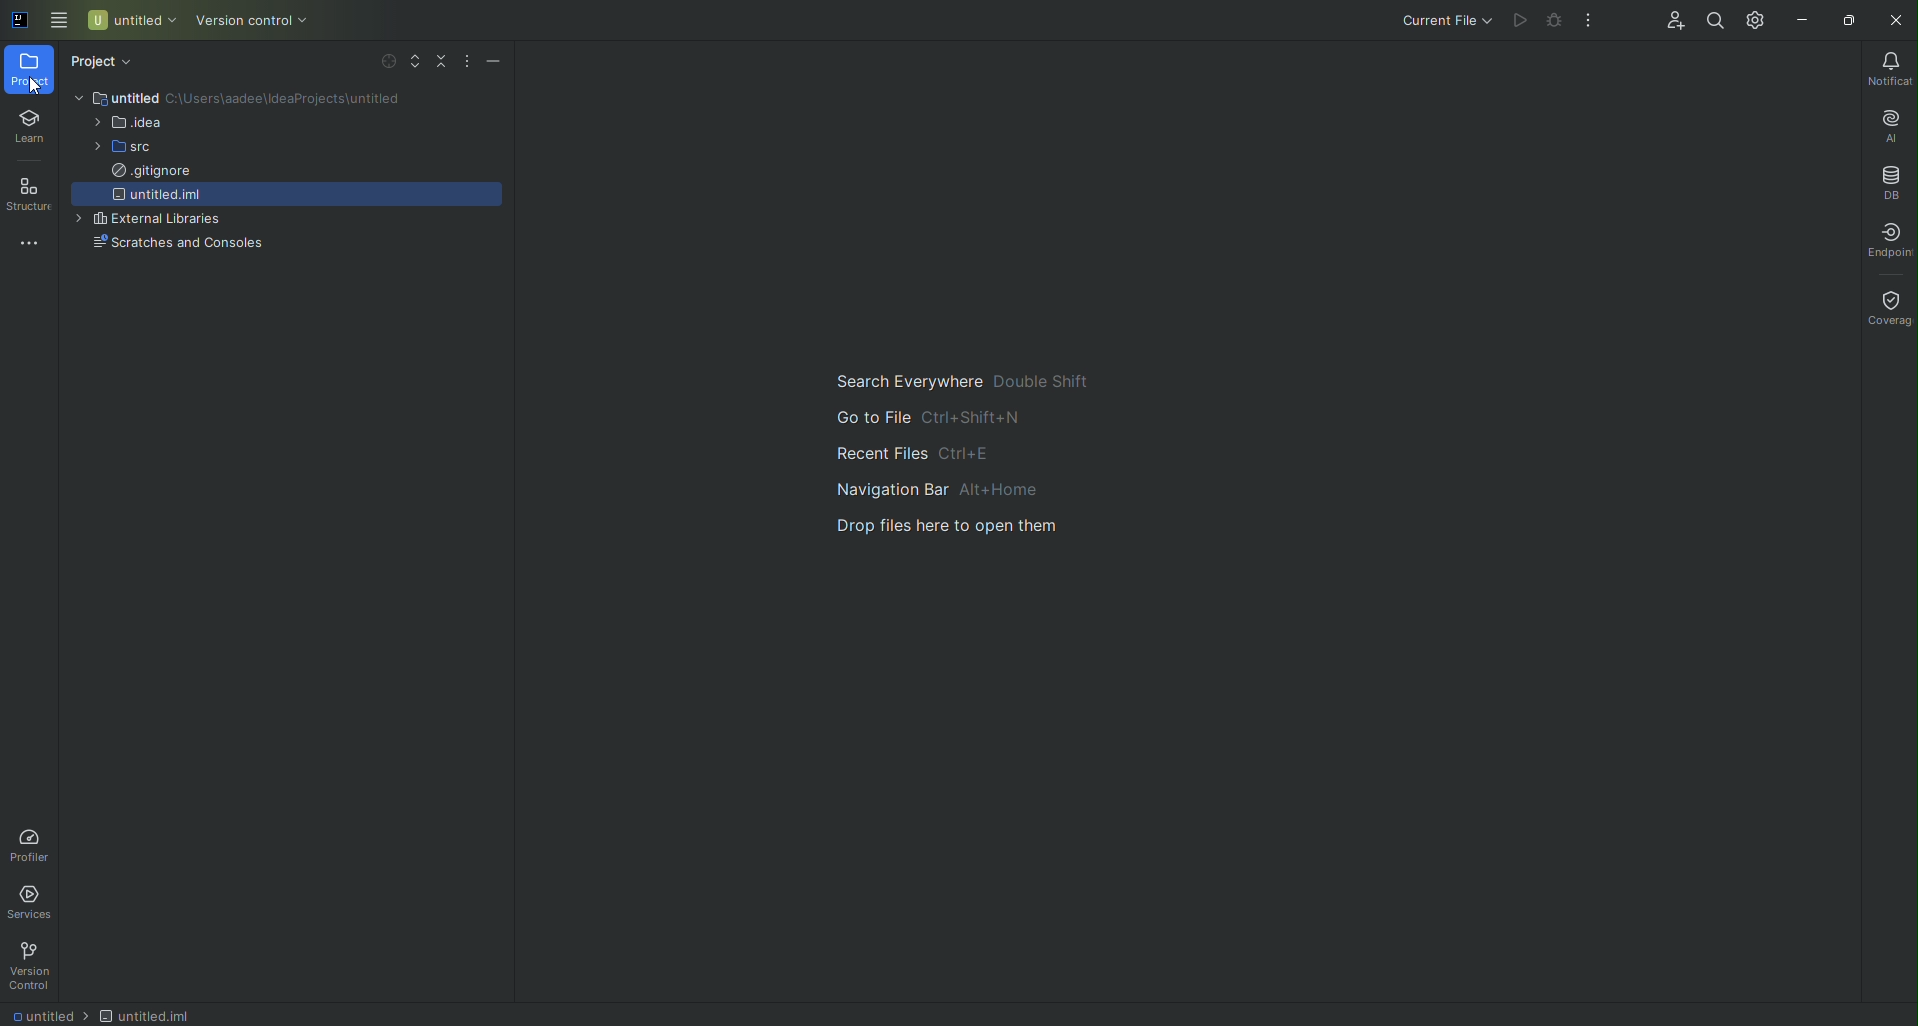 This screenshot has height=1026, width=1918. Describe the element at coordinates (177, 246) in the screenshot. I see `Scratches and Consoles` at that location.